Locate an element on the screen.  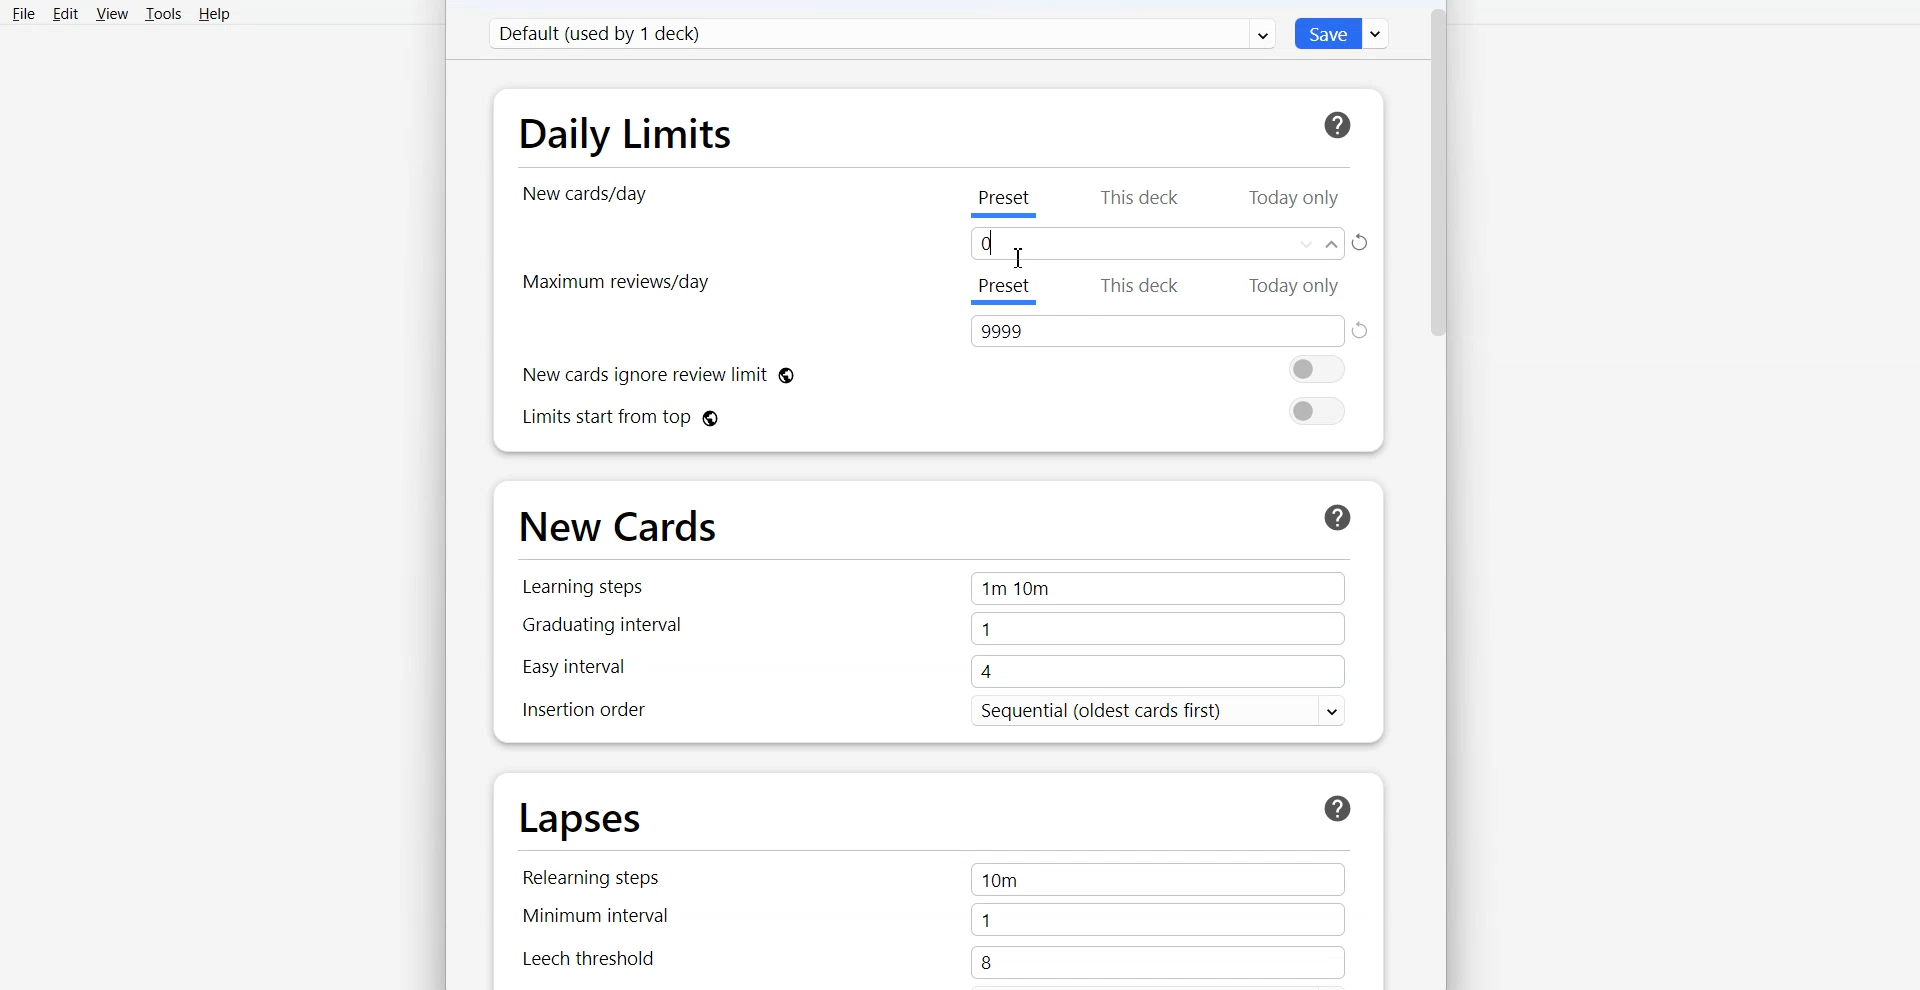
4 is located at coordinates (1155, 673).